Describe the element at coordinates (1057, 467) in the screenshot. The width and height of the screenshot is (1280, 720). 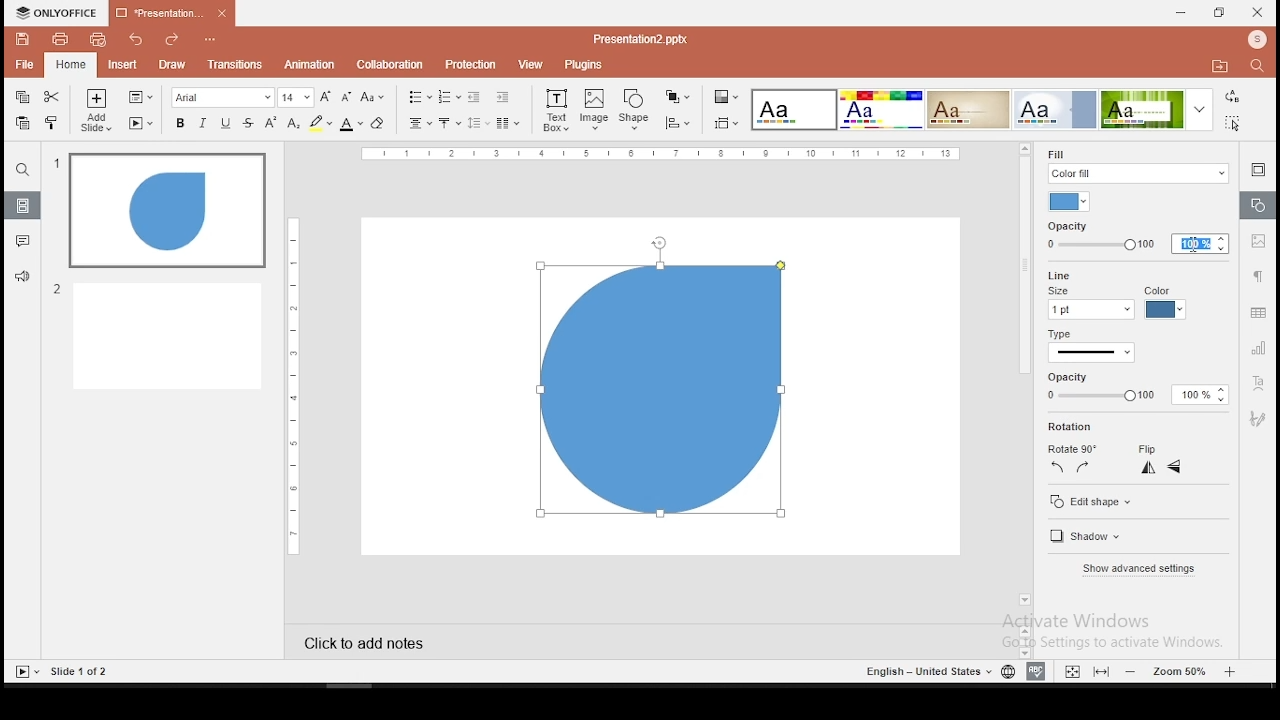
I see `left` at that location.